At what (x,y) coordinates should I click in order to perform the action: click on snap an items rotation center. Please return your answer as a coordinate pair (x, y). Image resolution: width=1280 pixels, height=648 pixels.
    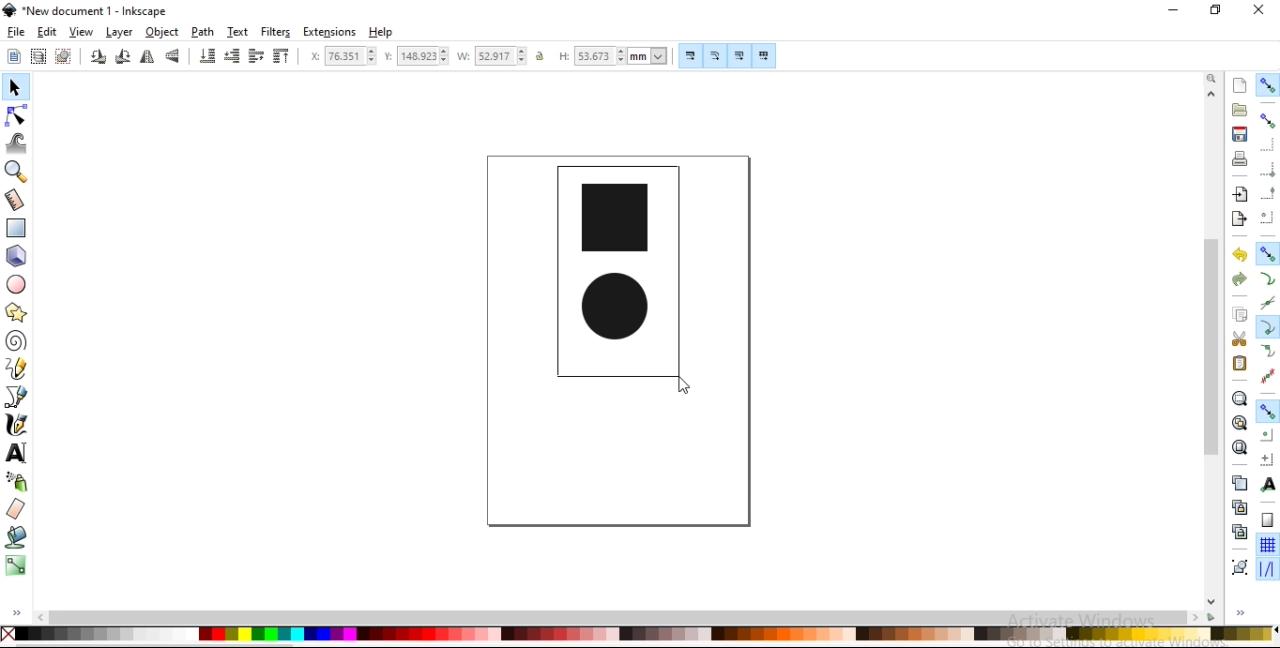
    Looking at the image, I should click on (1266, 458).